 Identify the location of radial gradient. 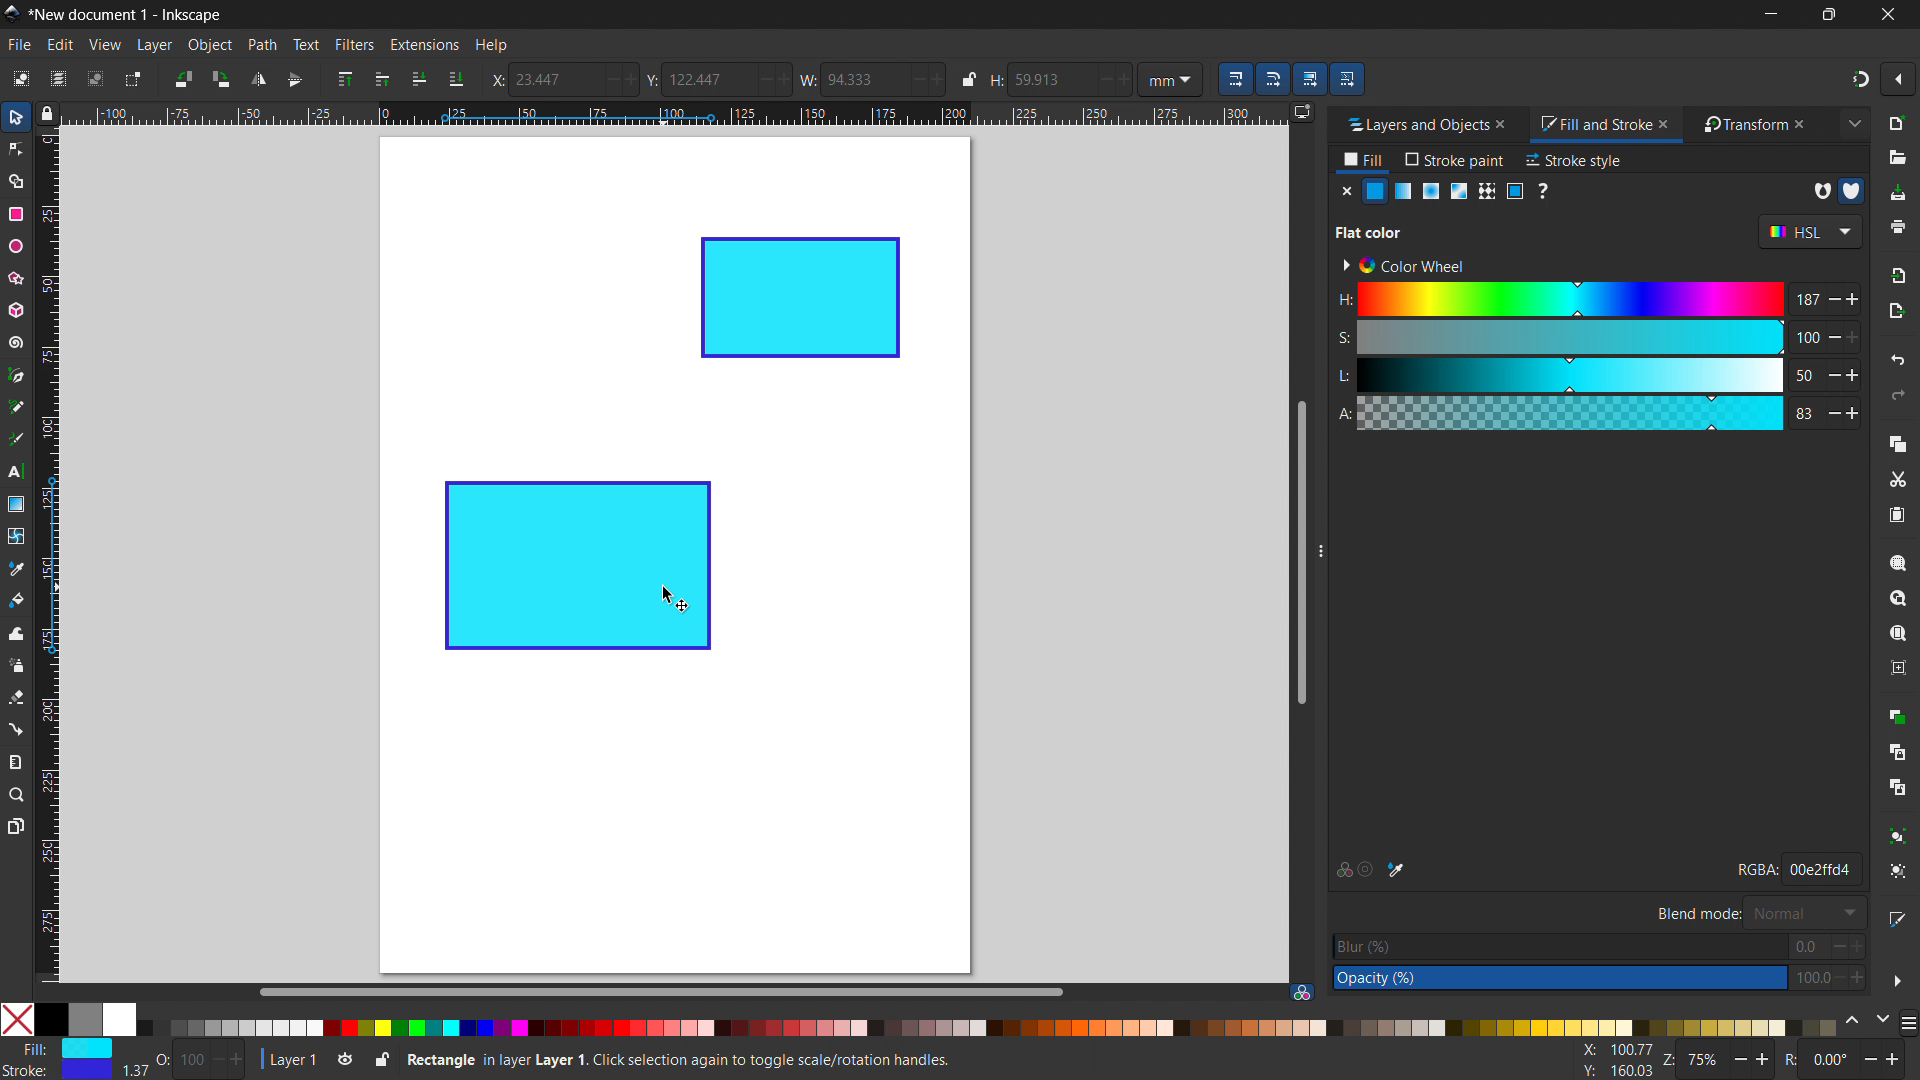
(1431, 191).